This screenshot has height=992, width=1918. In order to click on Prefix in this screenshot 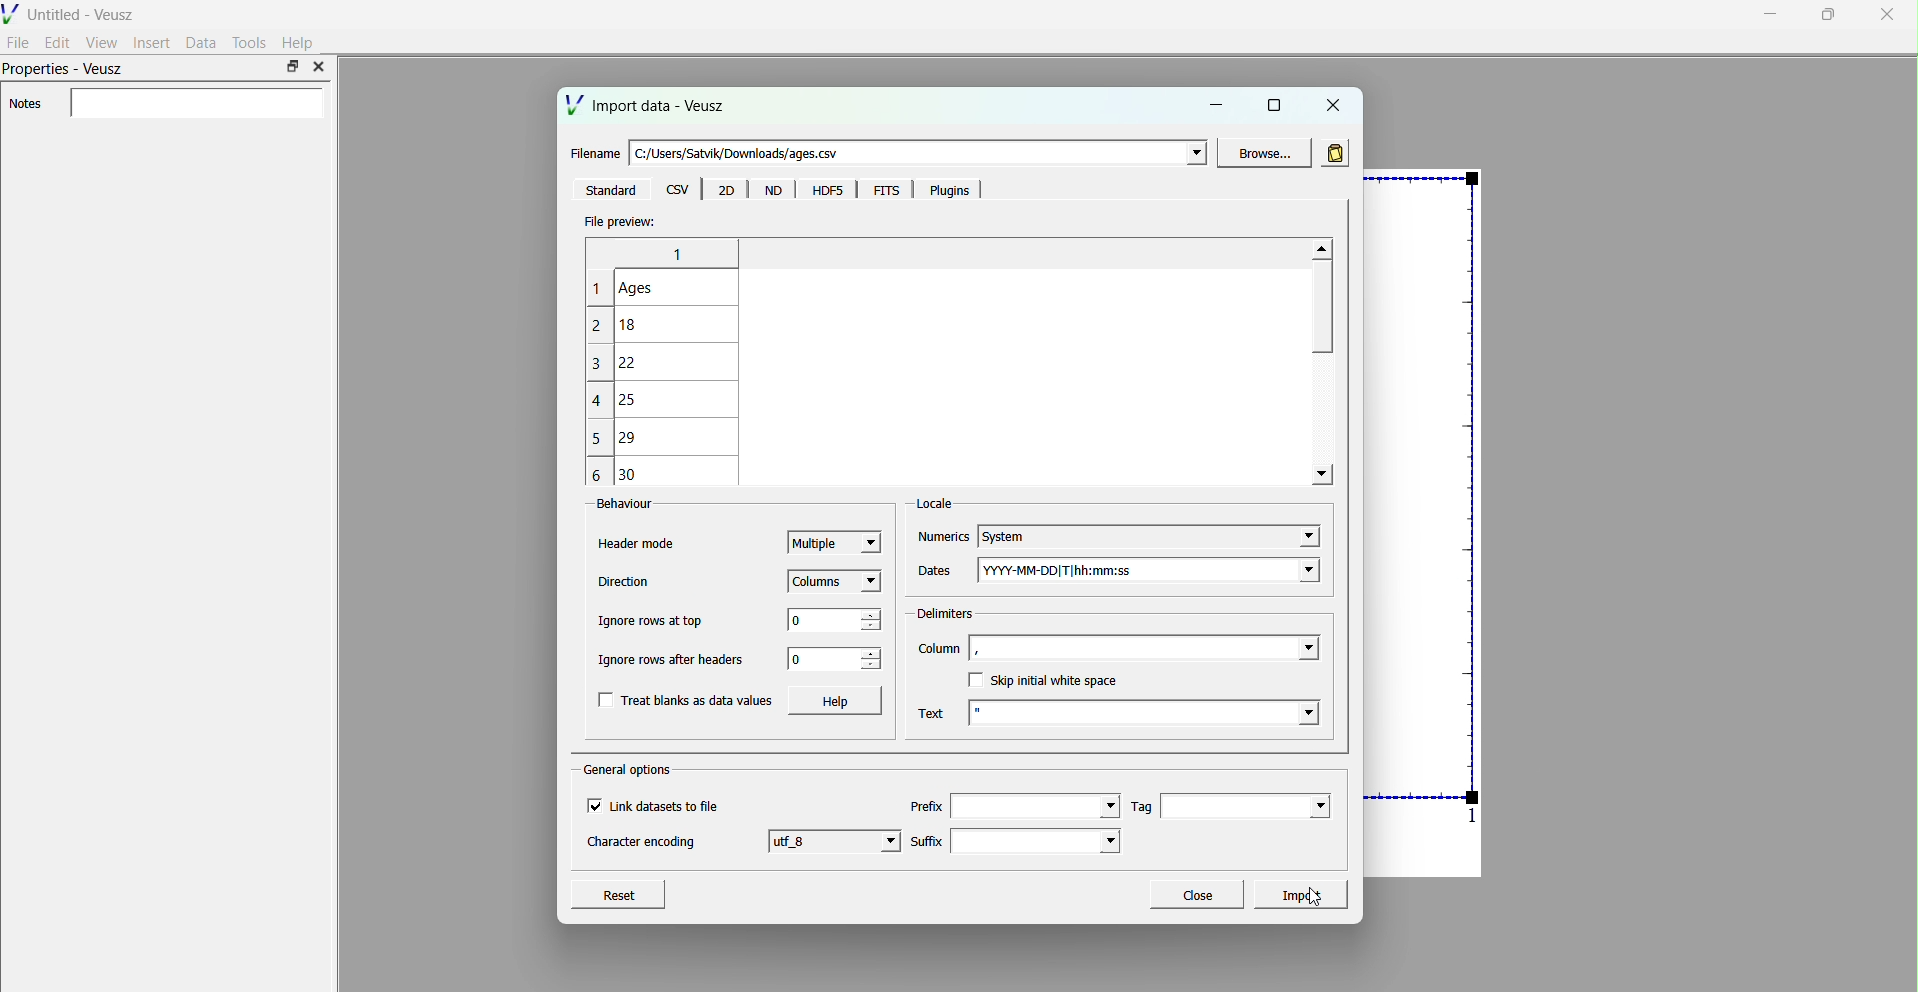, I will do `click(925, 806)`.